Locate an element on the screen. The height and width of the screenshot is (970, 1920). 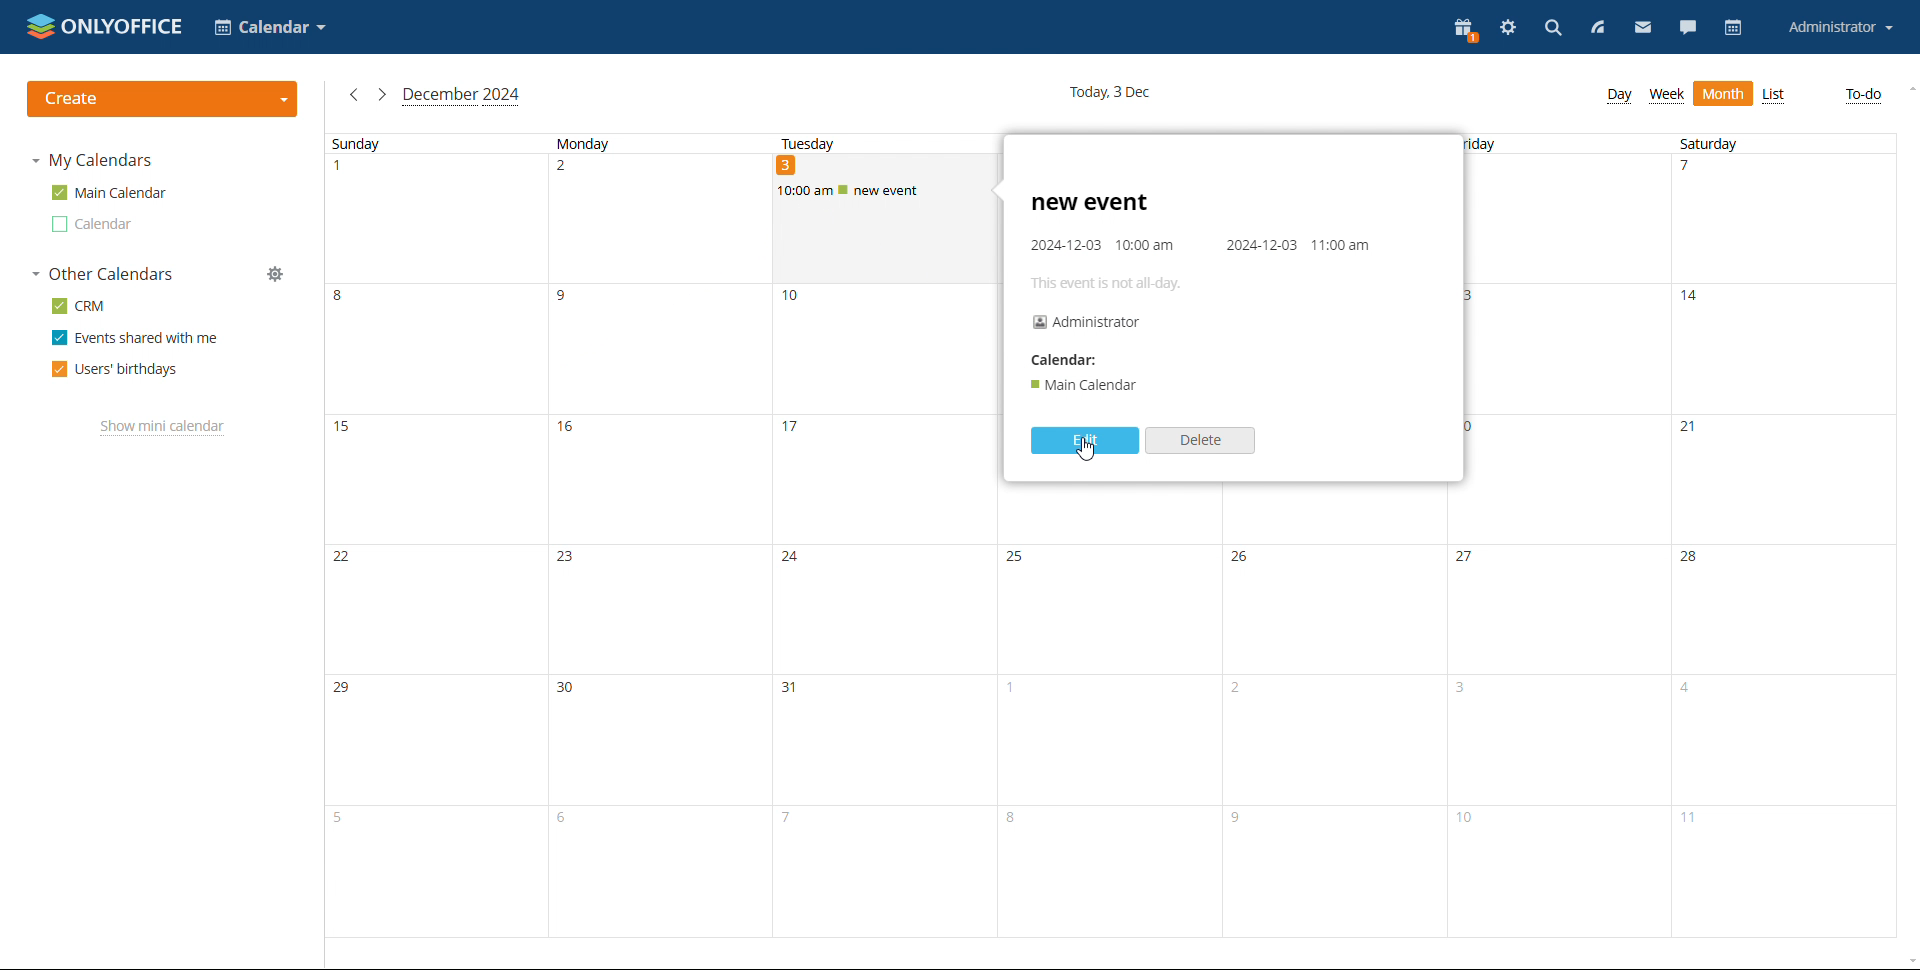
events shared with me is located at coordinates (136, 337).